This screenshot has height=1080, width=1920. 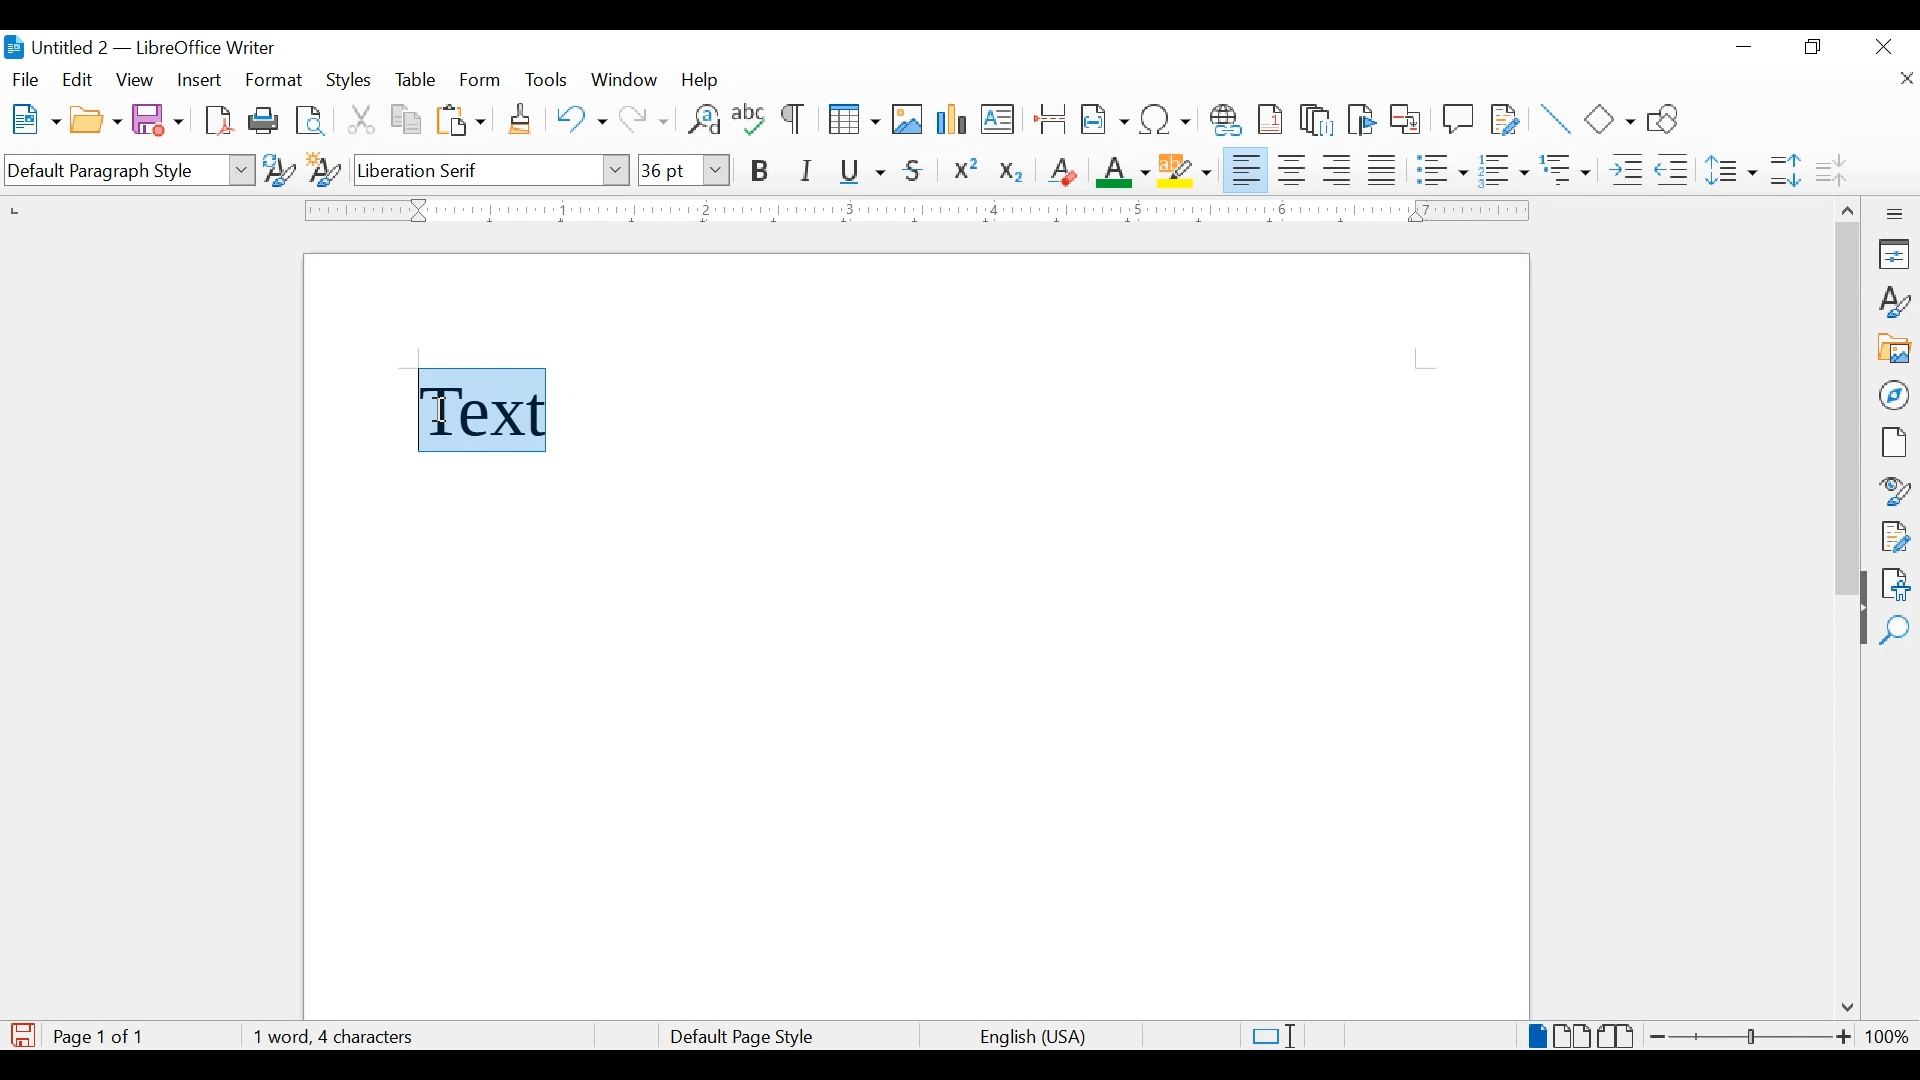 I want to click on insert image, so click(x=908, y=119).